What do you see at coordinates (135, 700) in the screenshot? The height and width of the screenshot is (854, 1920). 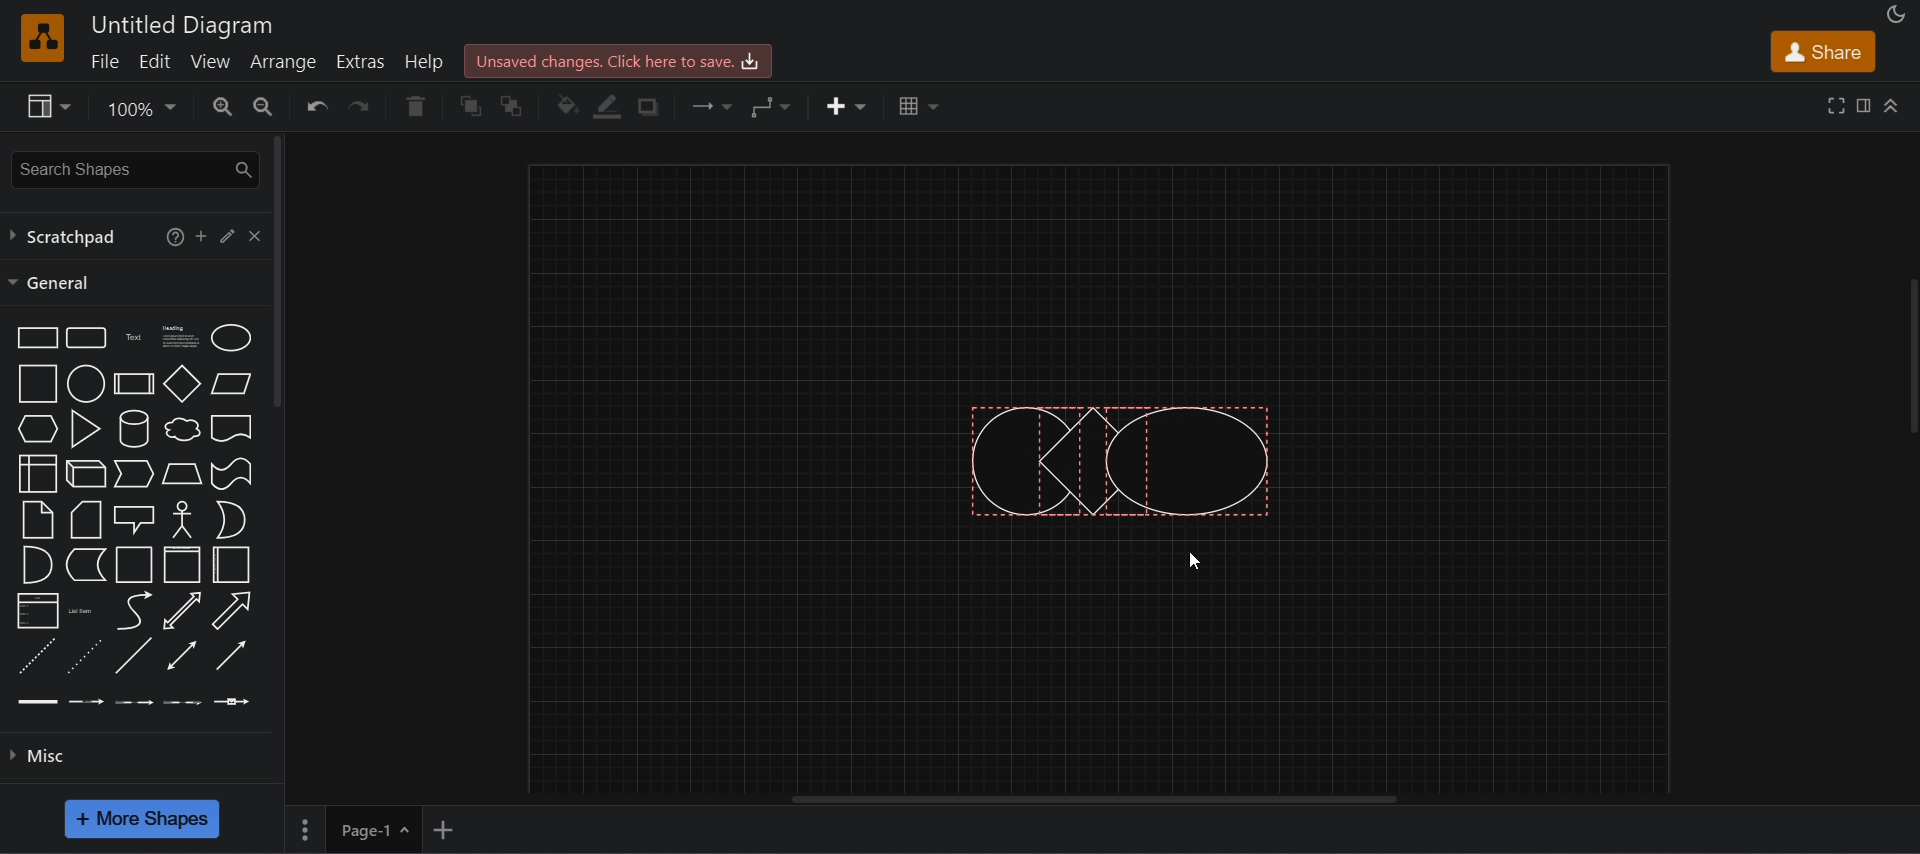 I see `connector with 2 labels` at bounding box center [135, 700].